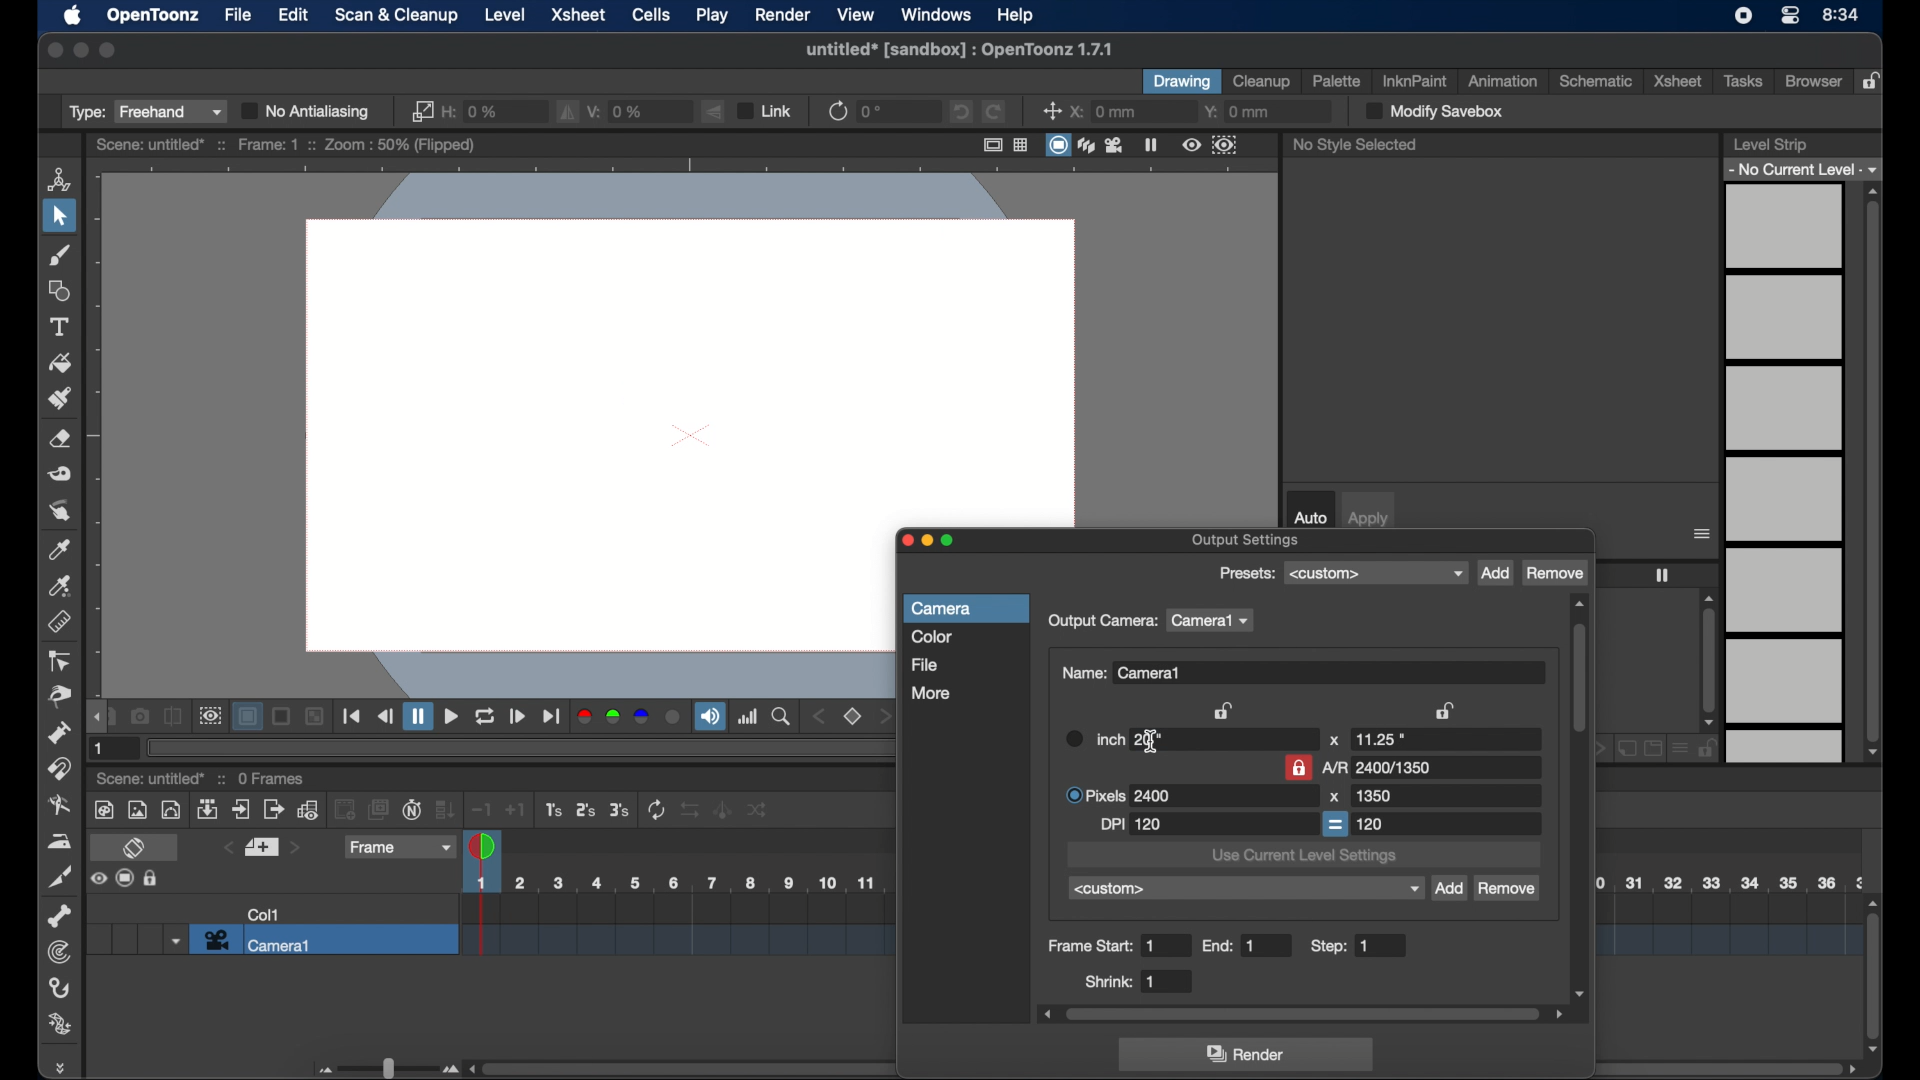 The width and height of the screenshot is (1920, 1080). I want to click on , so click(419, 718).